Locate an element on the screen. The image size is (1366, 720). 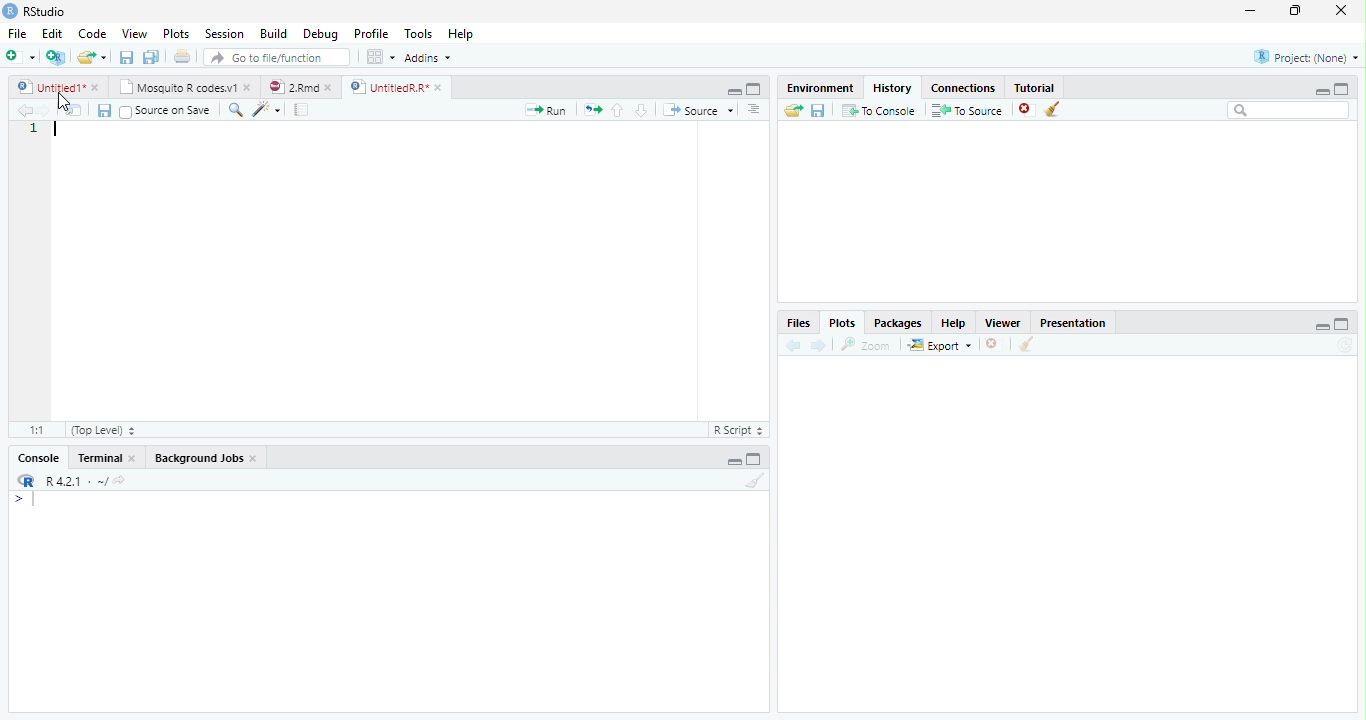
Packages is located at coordinates (898, 322).